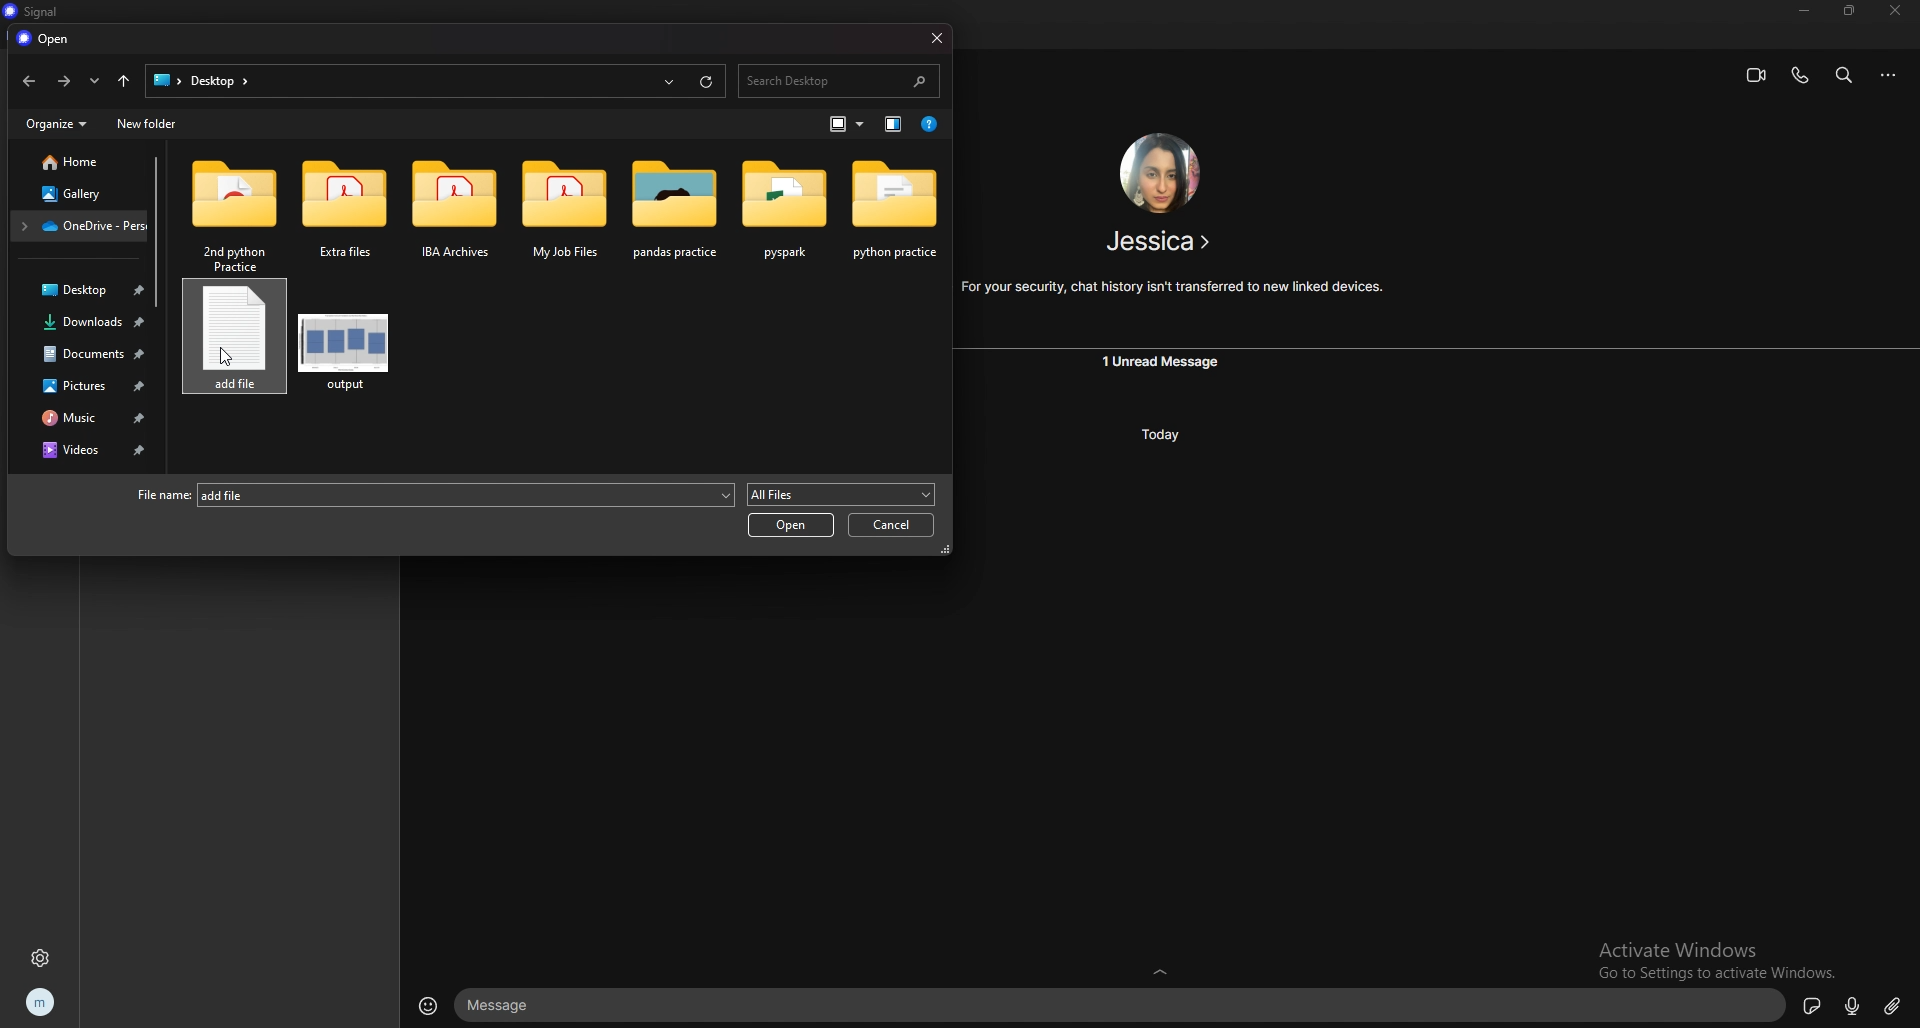 The image size is (1920, 1028). What do you see at coordinates (42, 1003) in the screenshot?
I see `profile` at bounding box center [42, 1003].